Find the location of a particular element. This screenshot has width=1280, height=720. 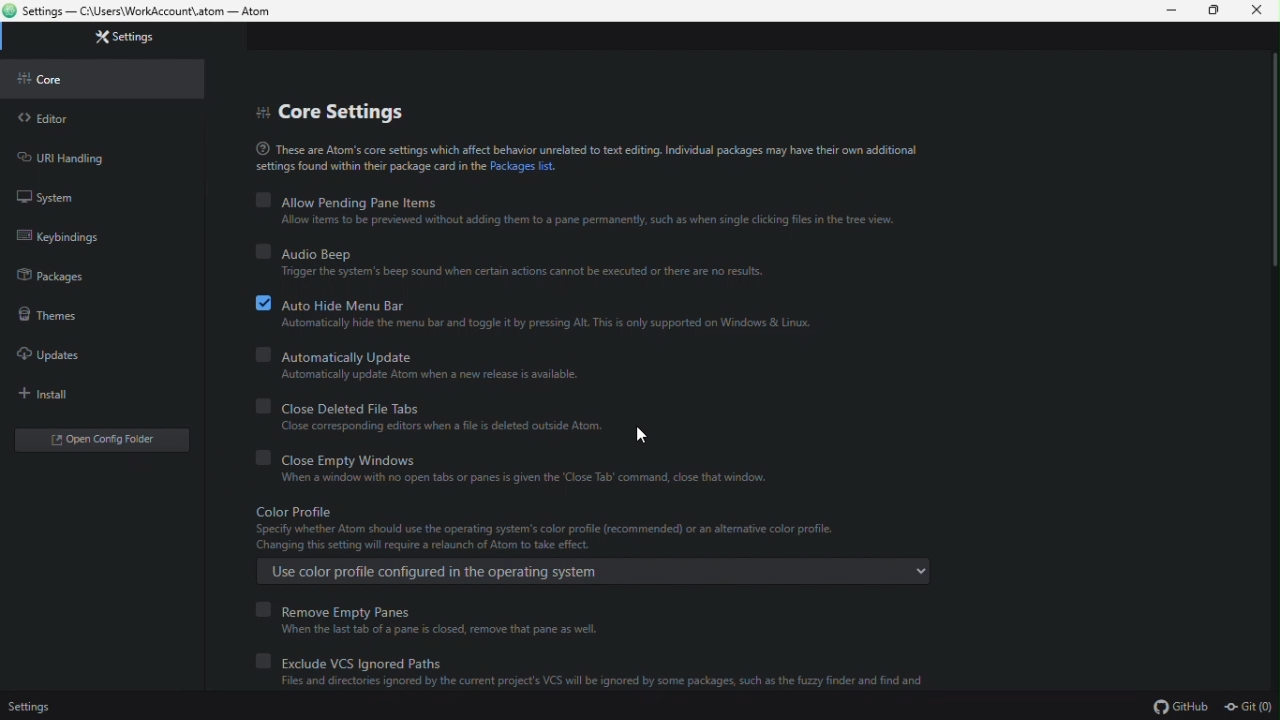

Exclude vcs ignored bath is located at coordinates (598, 668).